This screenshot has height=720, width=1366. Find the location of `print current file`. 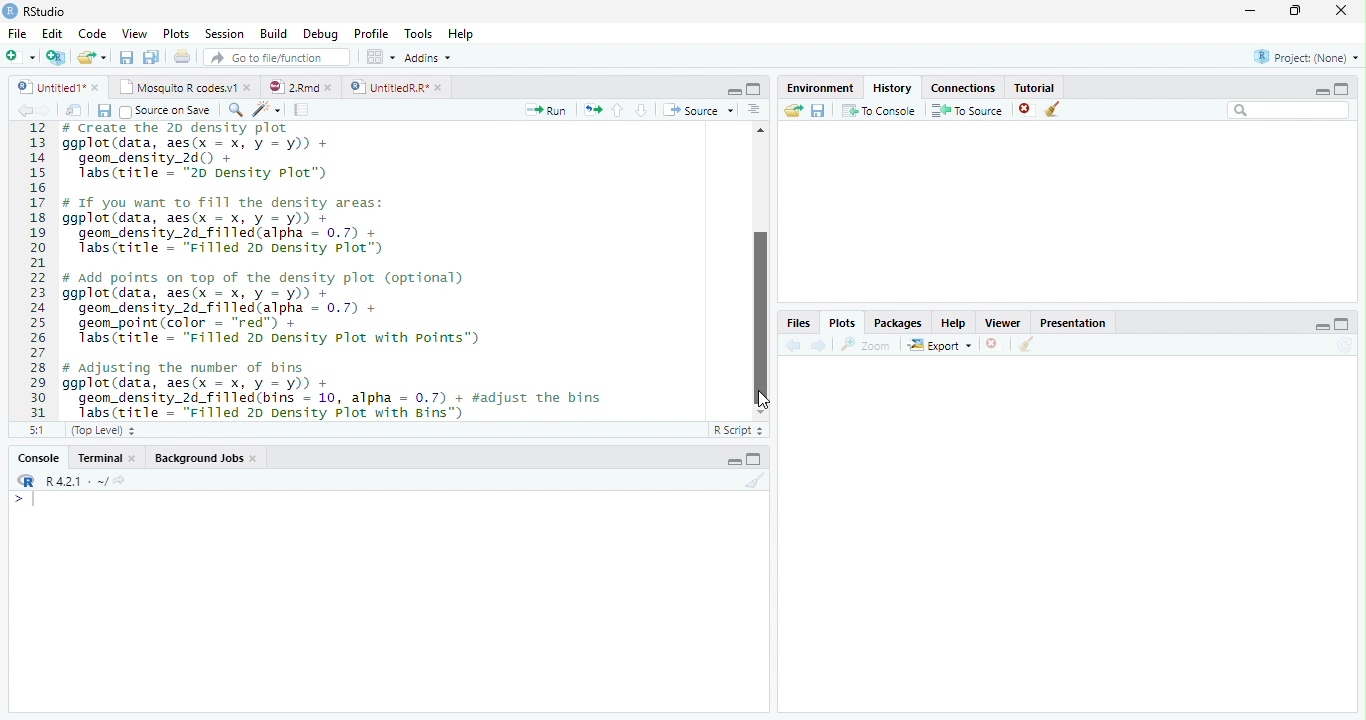

print current file is located at coordinates (182, 56).